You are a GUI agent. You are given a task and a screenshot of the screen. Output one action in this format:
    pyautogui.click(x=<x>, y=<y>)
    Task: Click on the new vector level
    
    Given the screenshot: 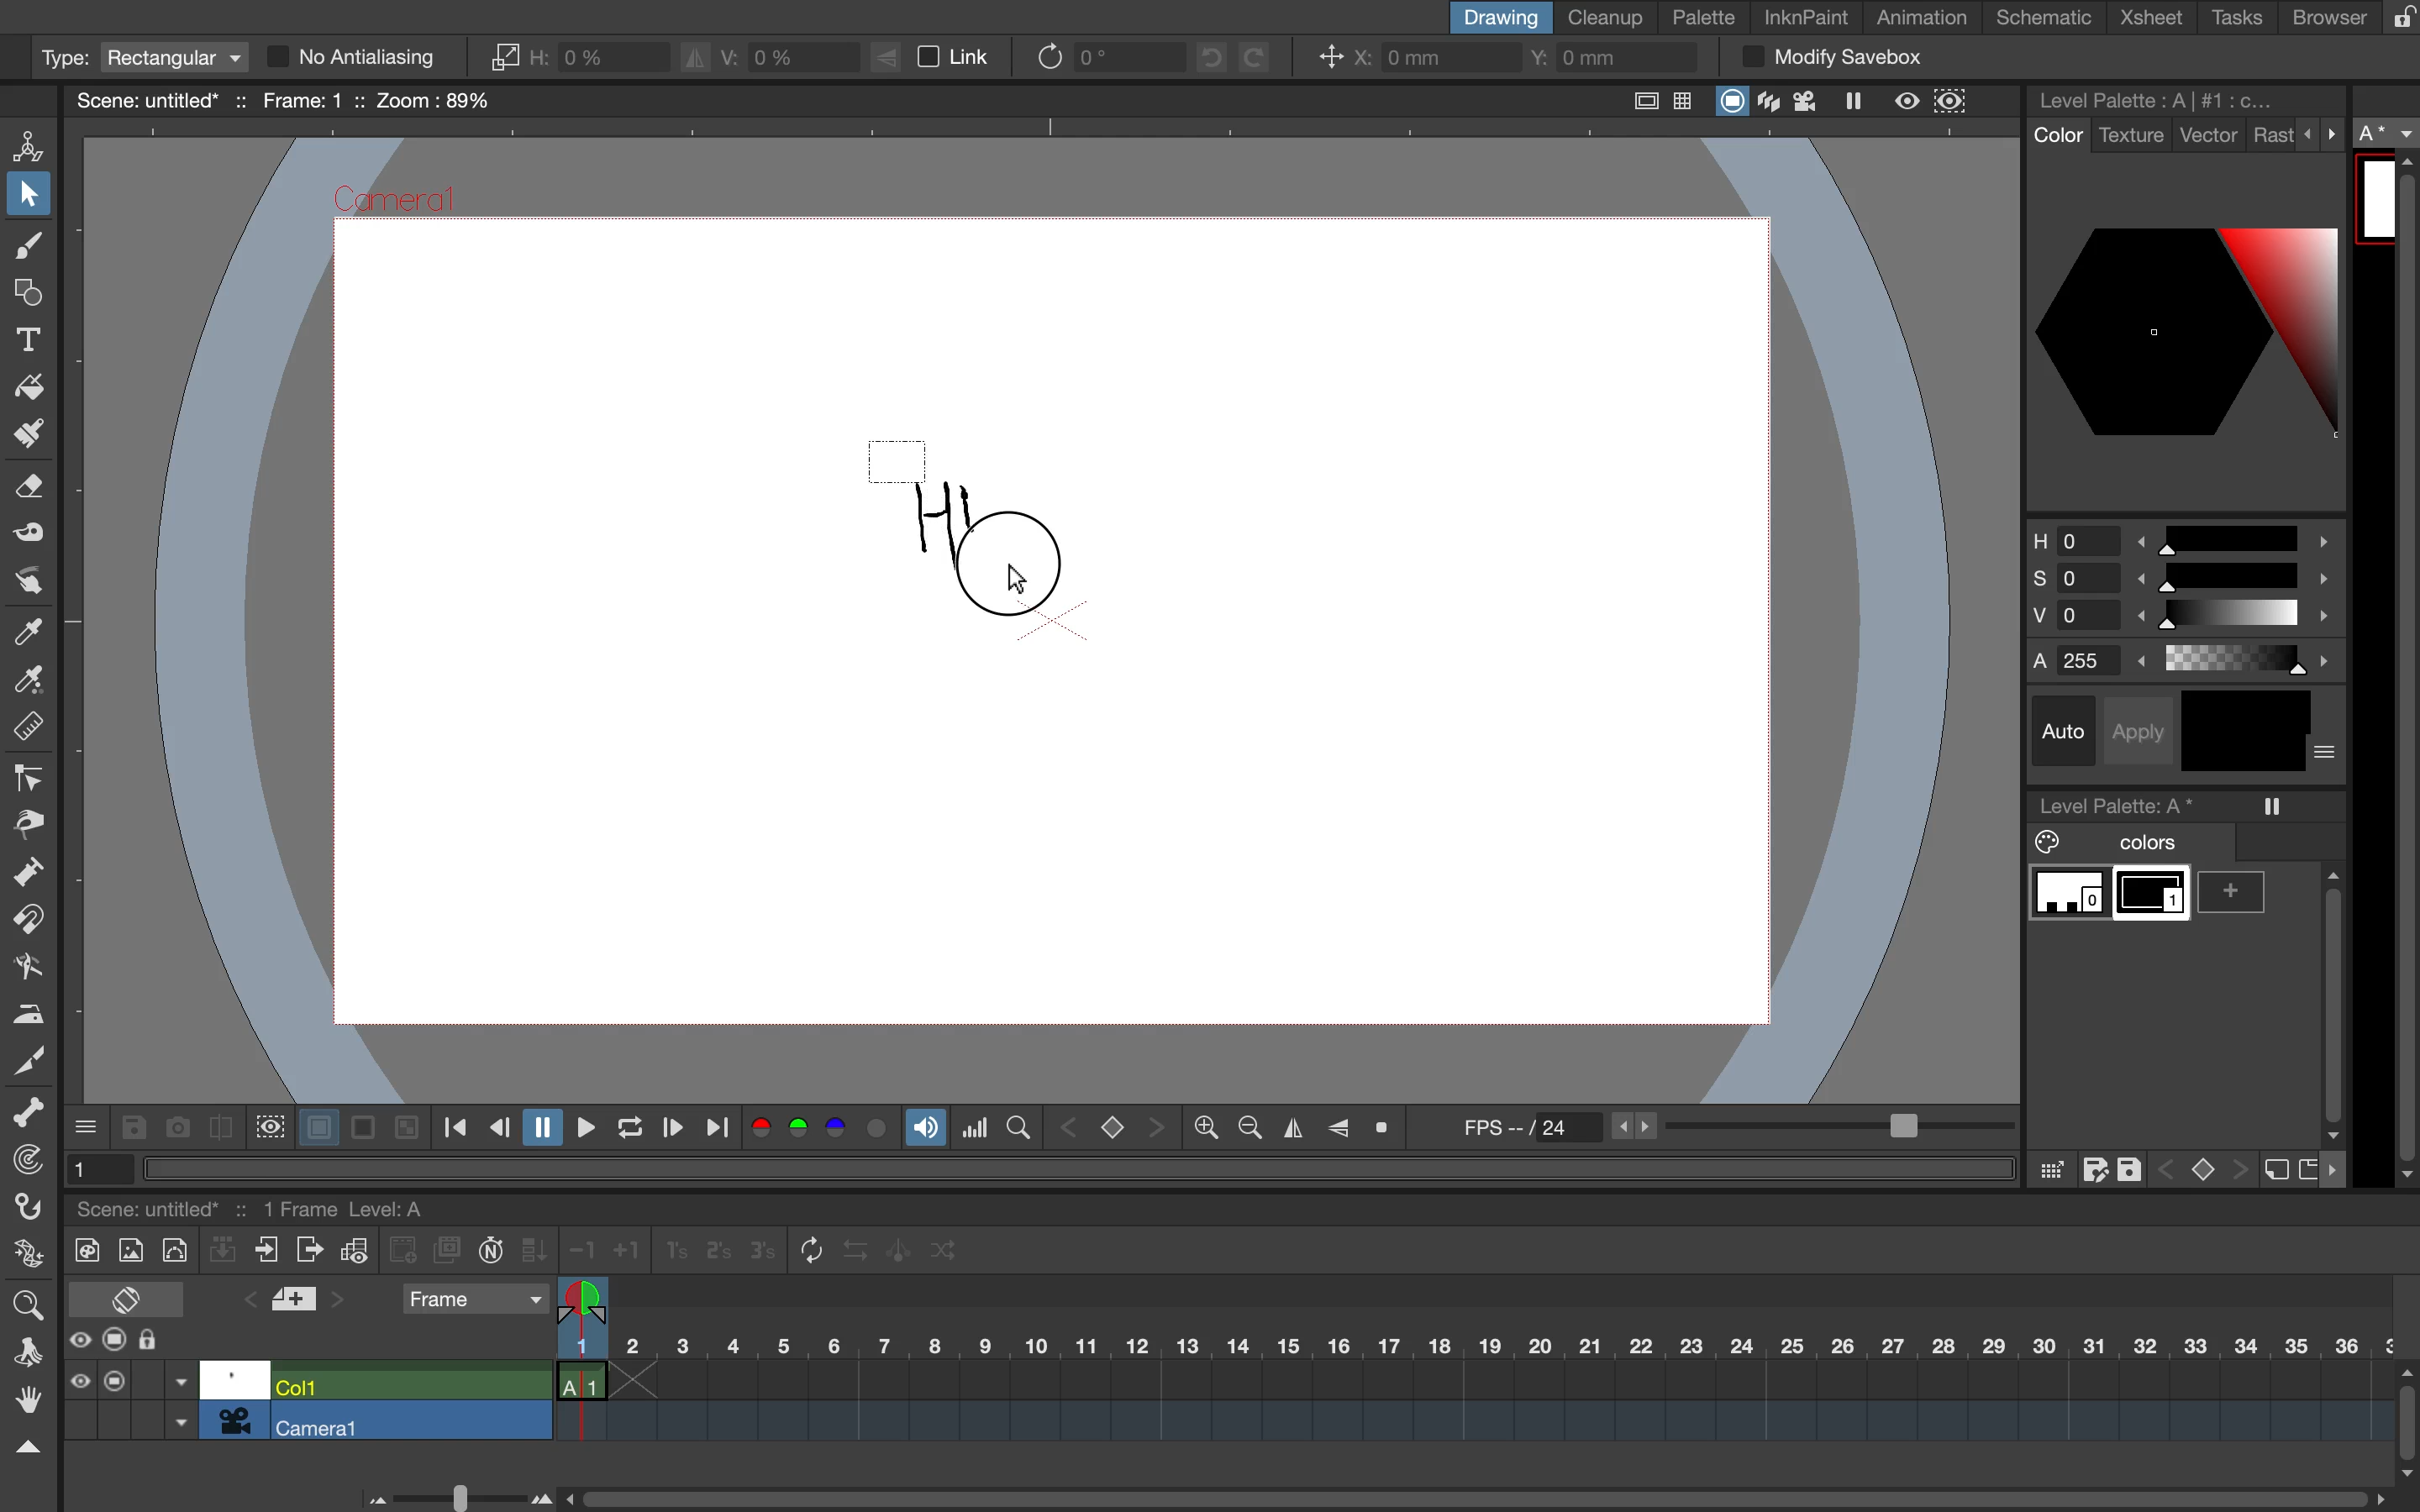 What is the action you would take?
    pyautogui.click(x=174, y=1248)
    